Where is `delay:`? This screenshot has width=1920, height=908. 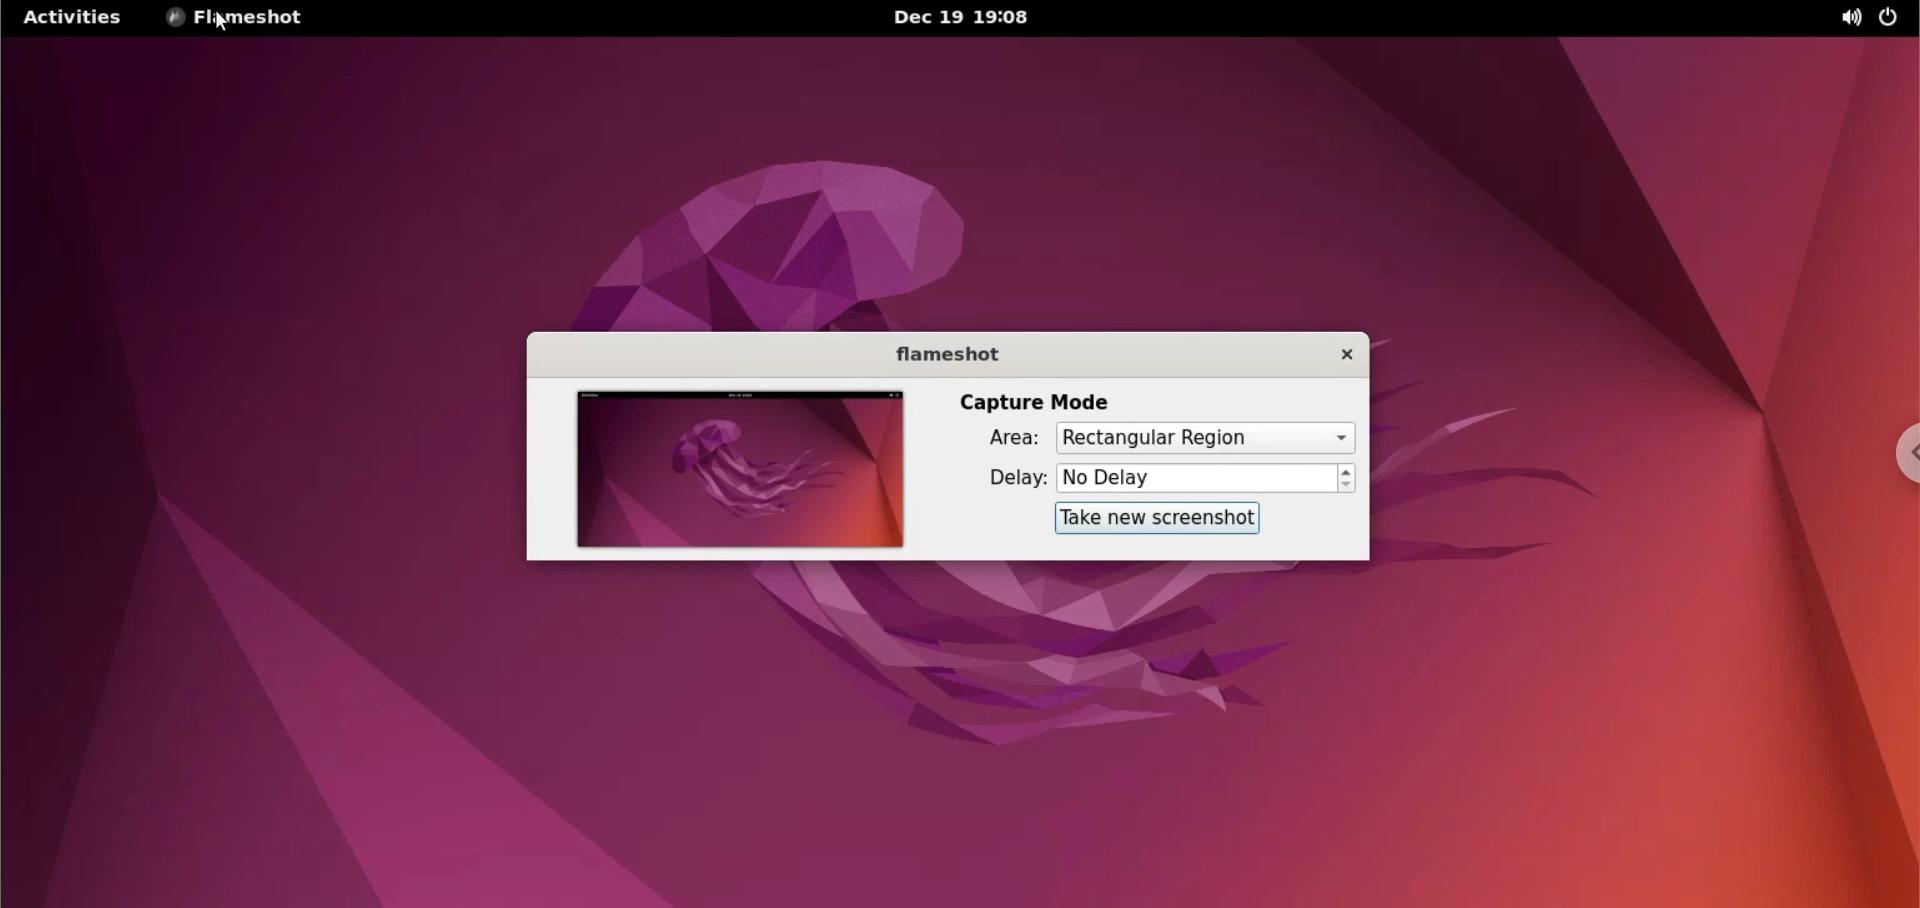
delay: is located at coordinates (998, 479).